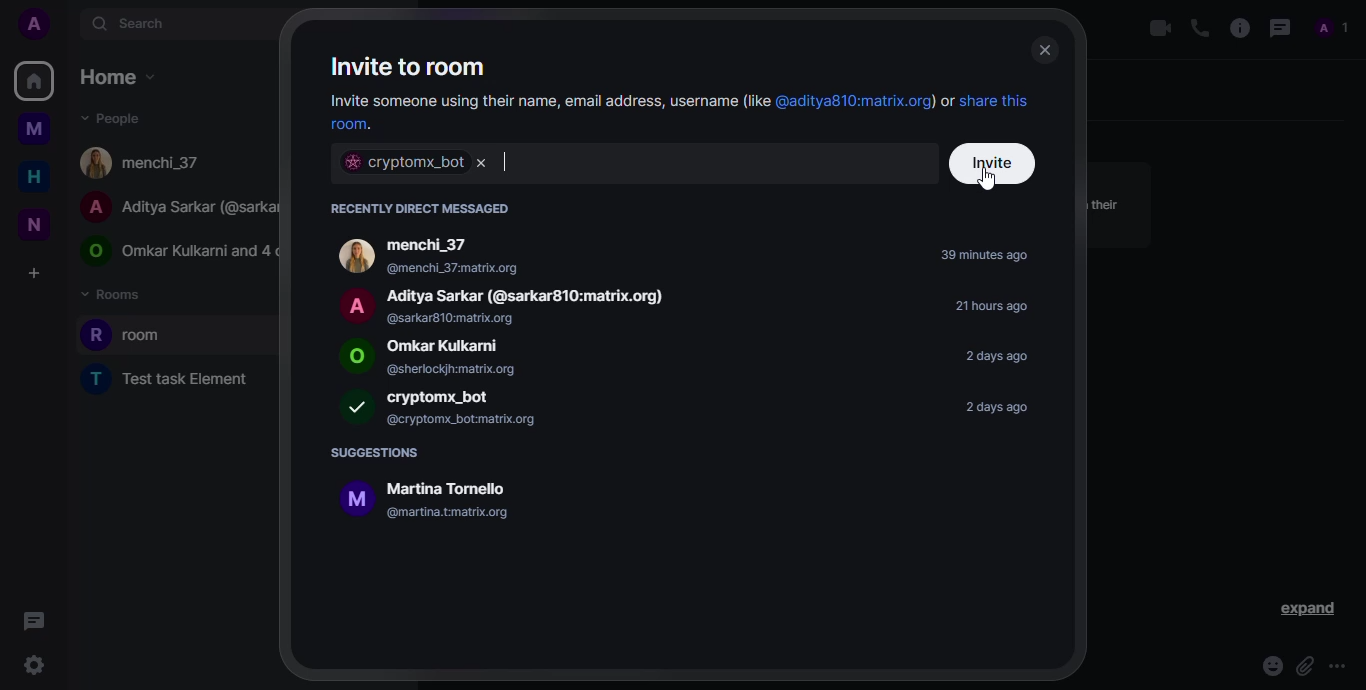  What do you see at coordinates (33, 23) in the screenshot?
I see `add profile picture` at bounding box center [33, 23].